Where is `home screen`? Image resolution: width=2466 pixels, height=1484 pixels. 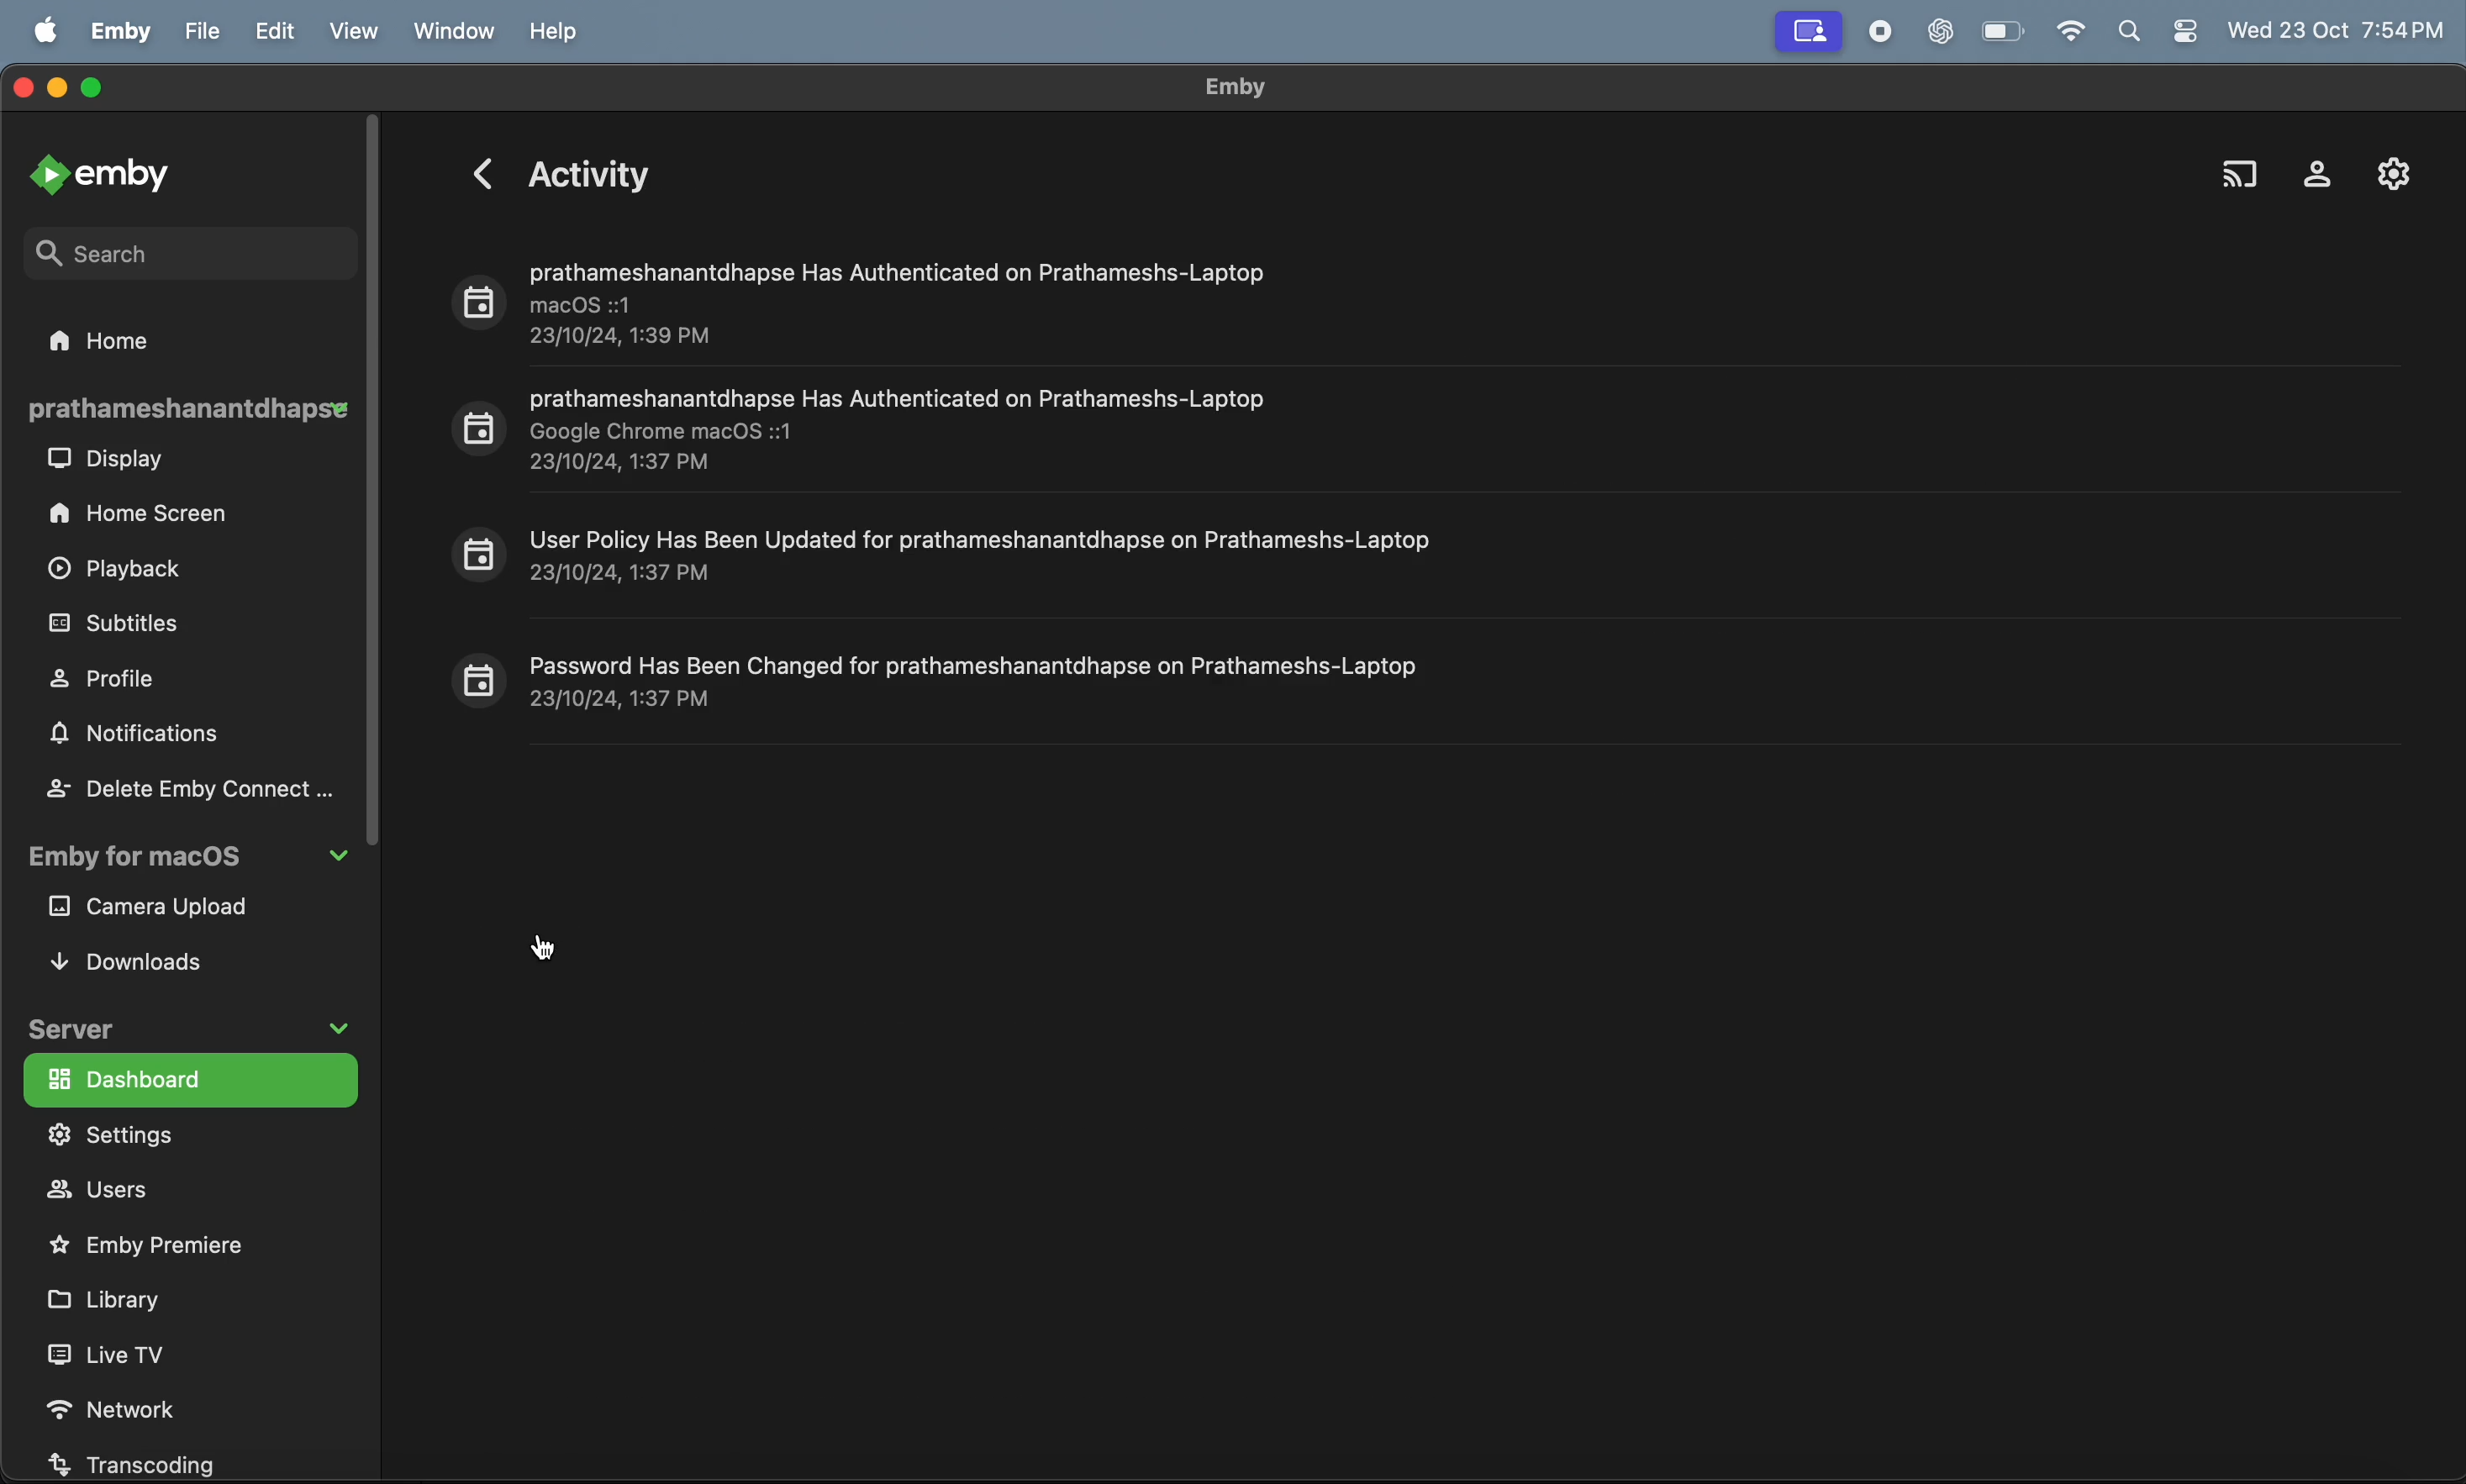
home screen is located at coordinates (148, 514).